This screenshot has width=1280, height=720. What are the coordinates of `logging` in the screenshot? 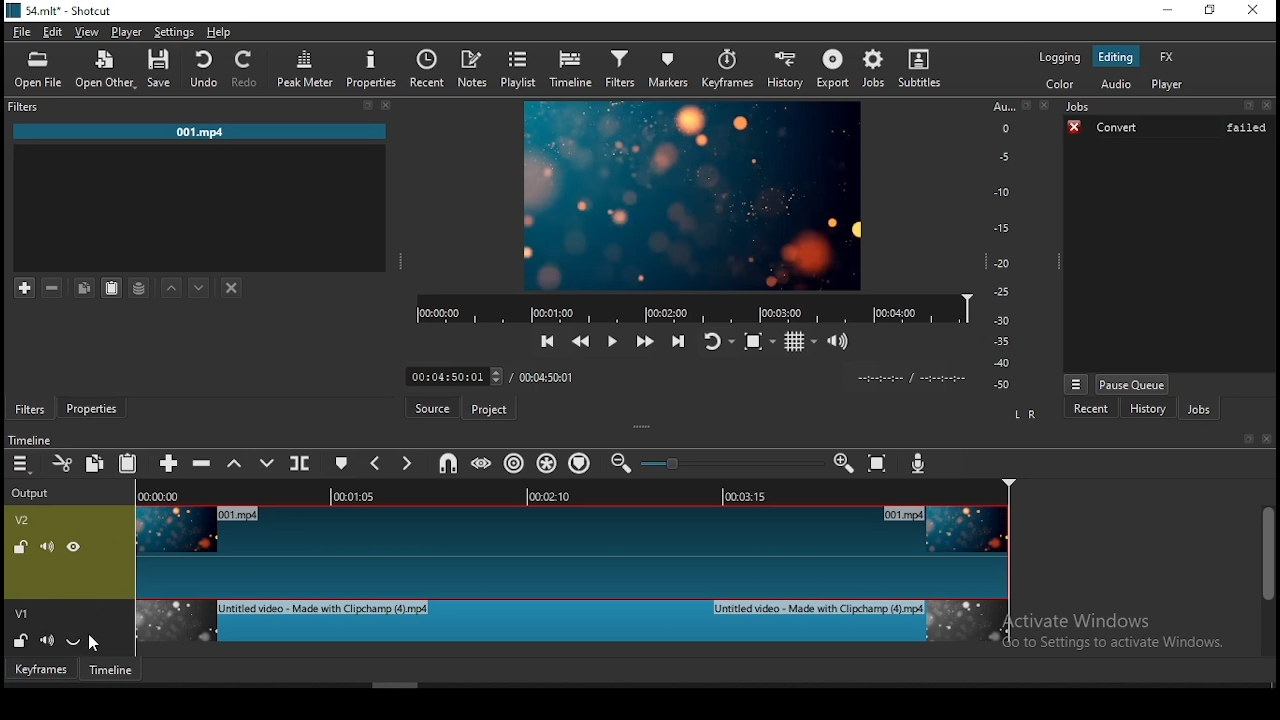 It's located at (1061, 58).